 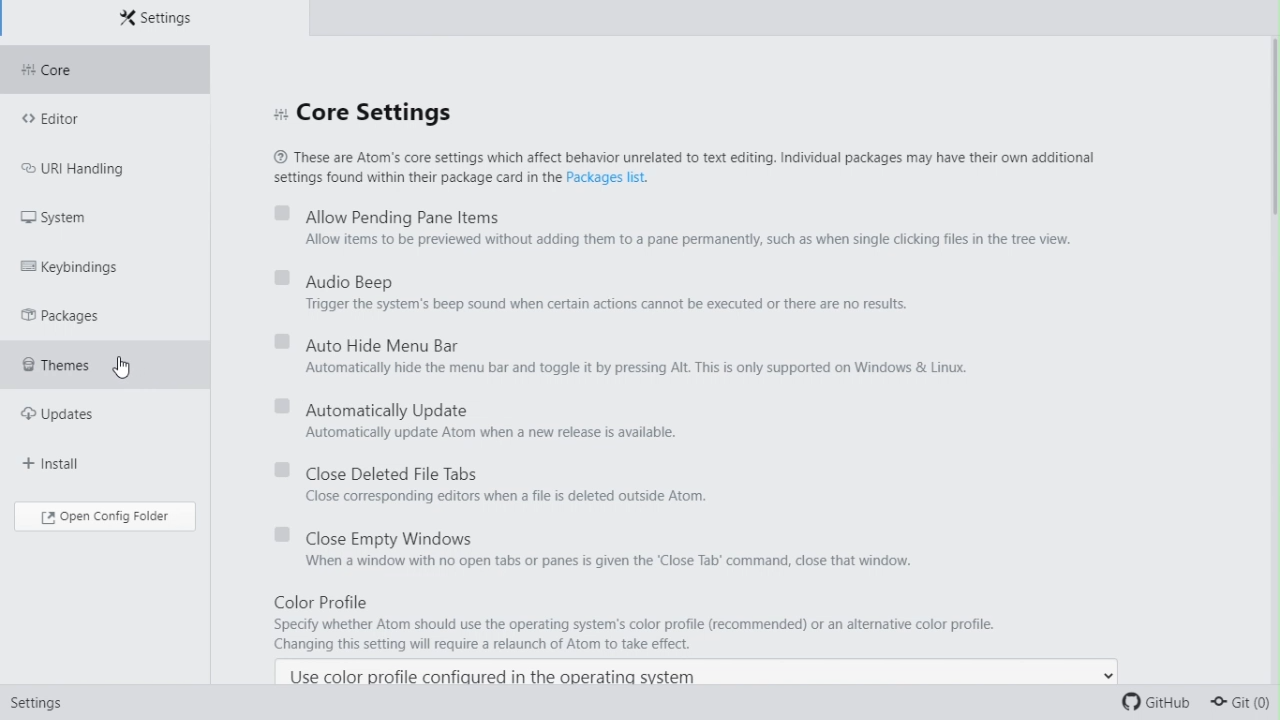 What do you see at coordinates (619, 357) in the screenshot?
I see `Auto hide menu bar` at bounding box center [619, 357].